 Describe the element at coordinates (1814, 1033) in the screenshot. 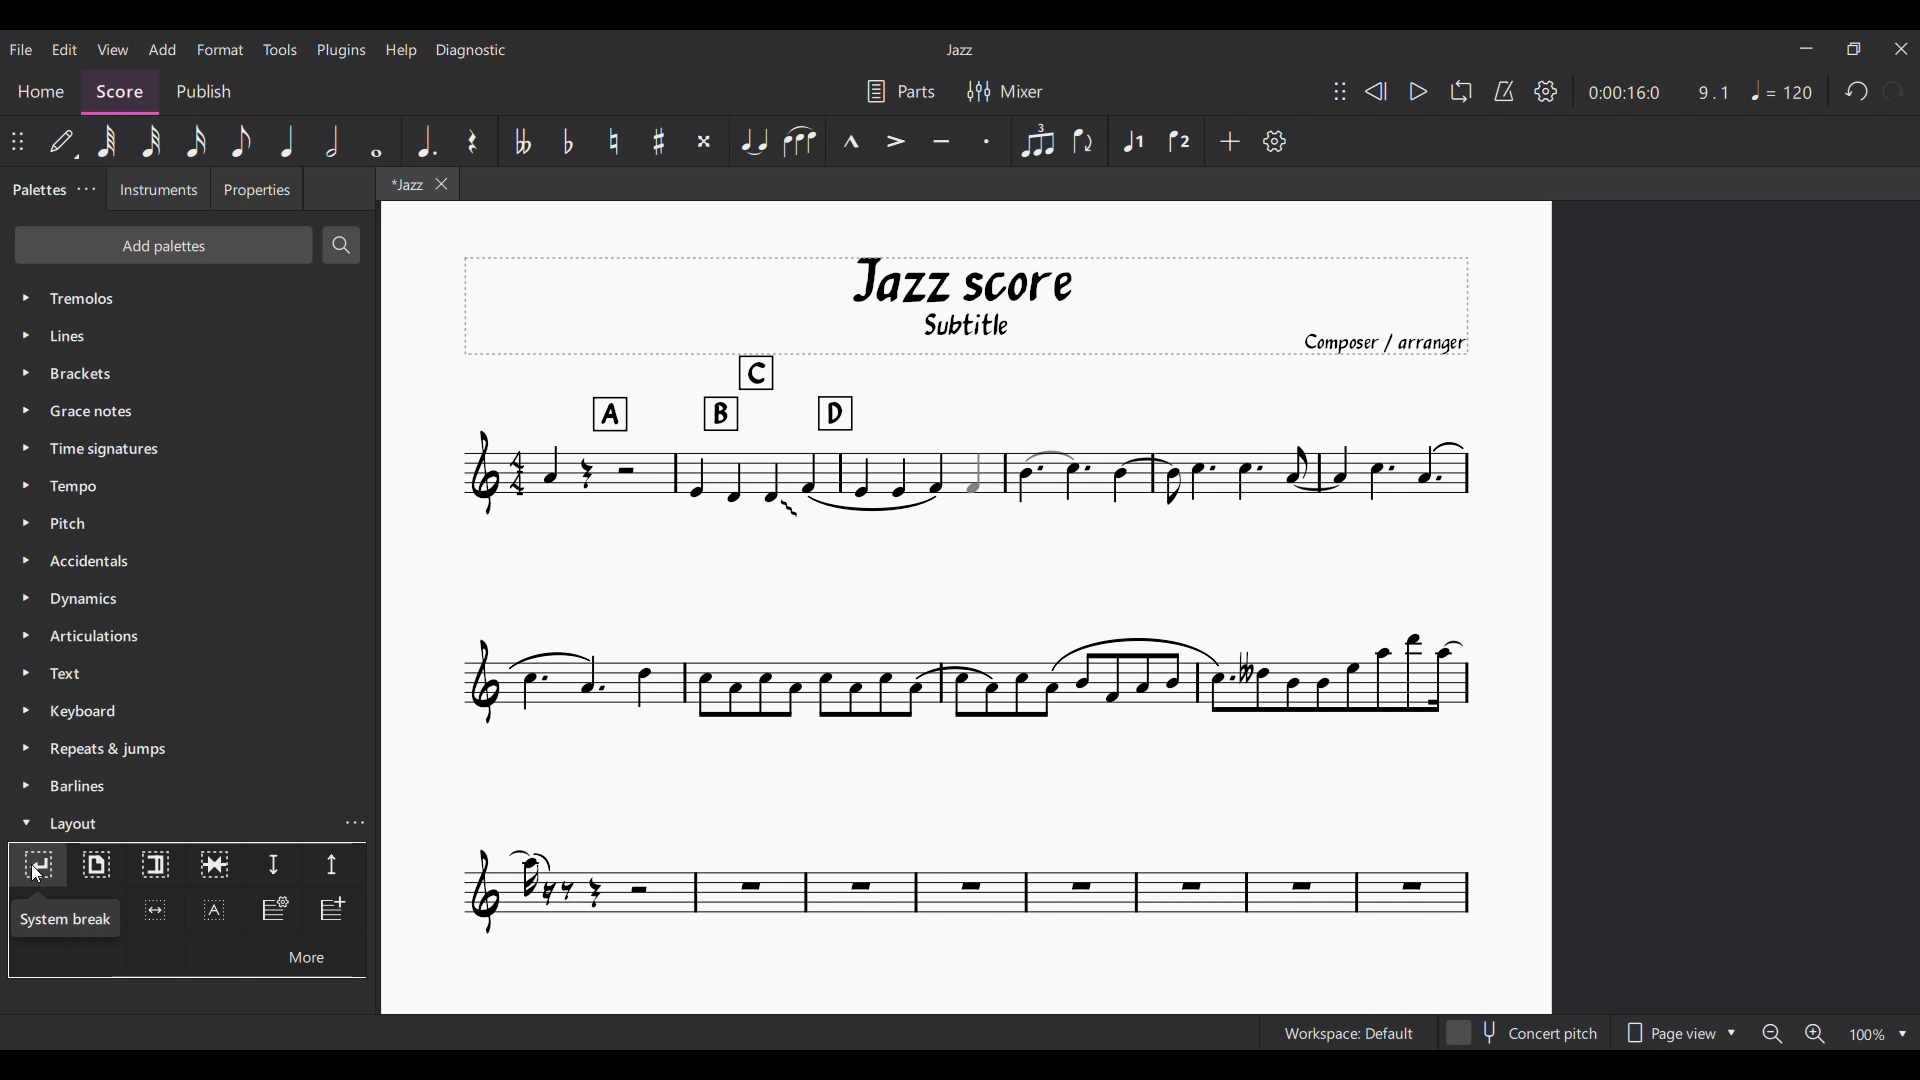

I see `Zoom in` at that location.